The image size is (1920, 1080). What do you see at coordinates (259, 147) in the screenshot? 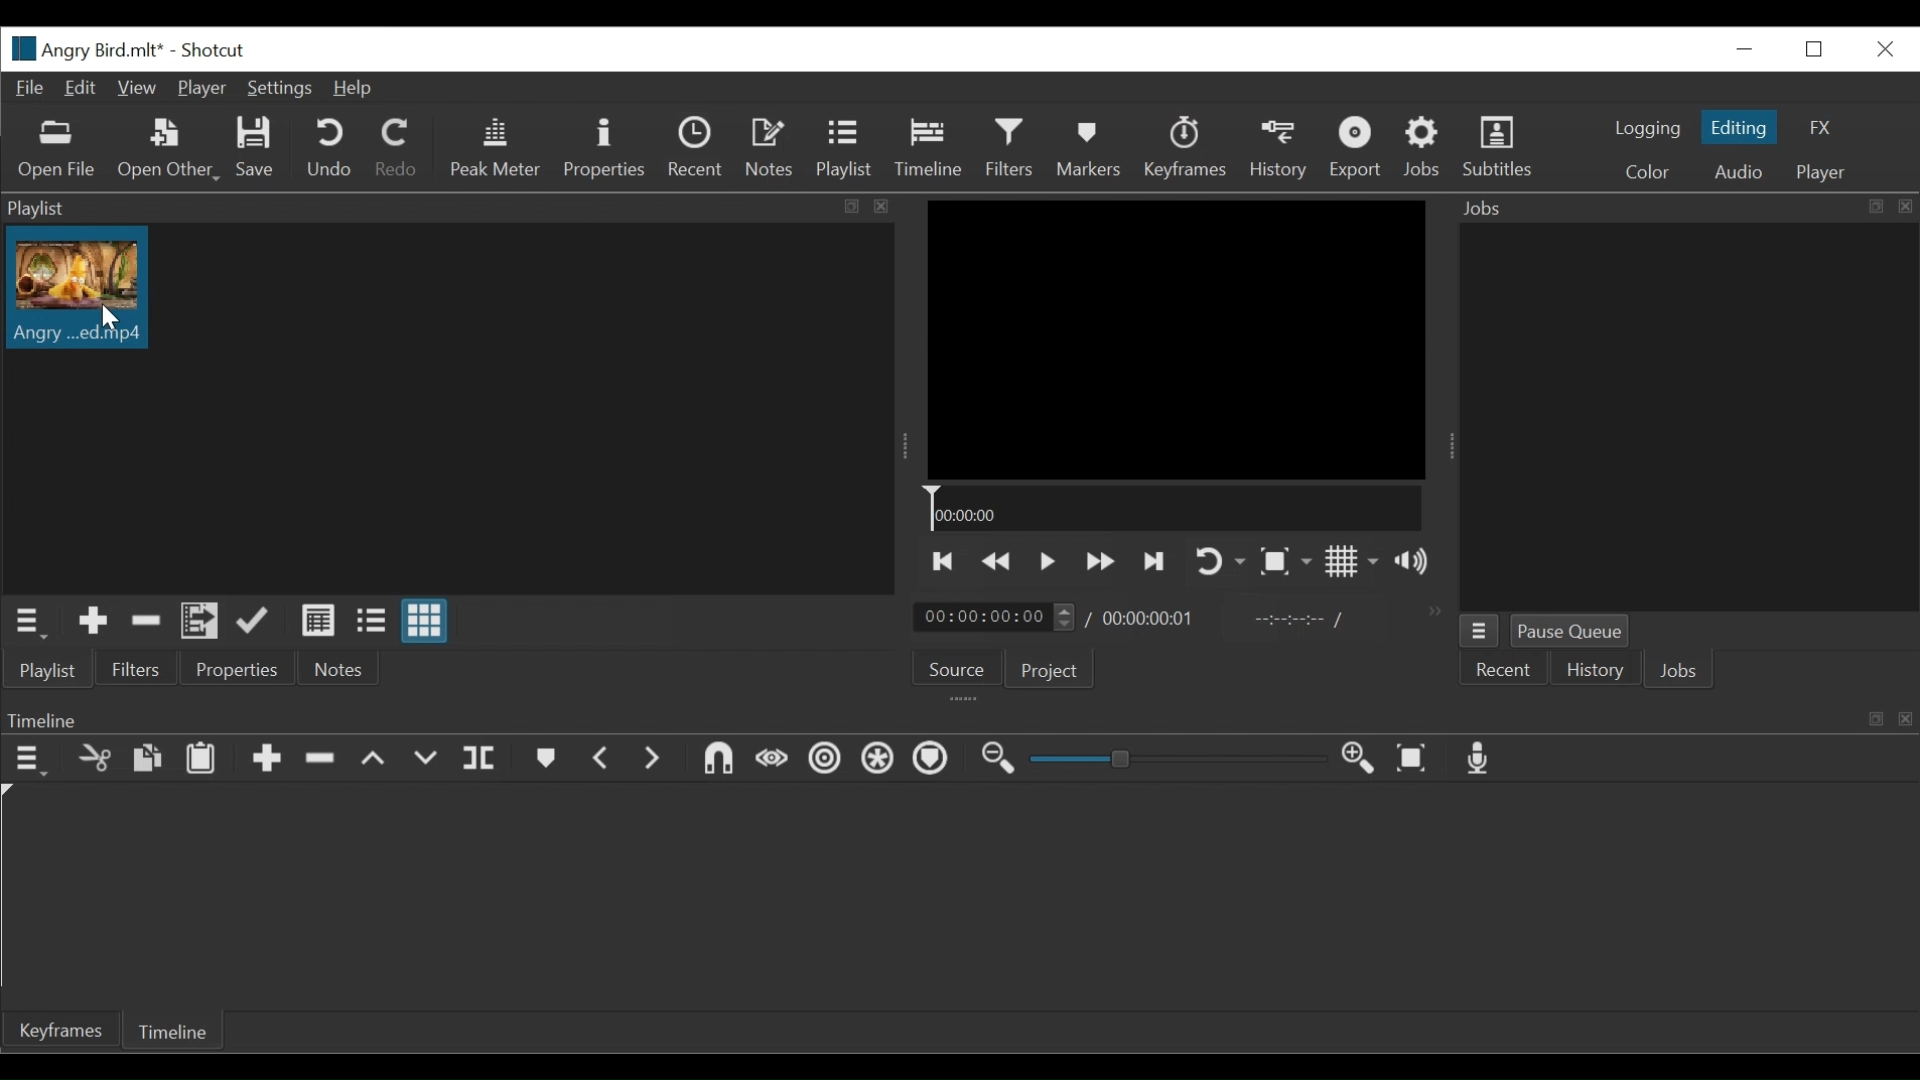
I see `Save` at bounding box center [259, 147].